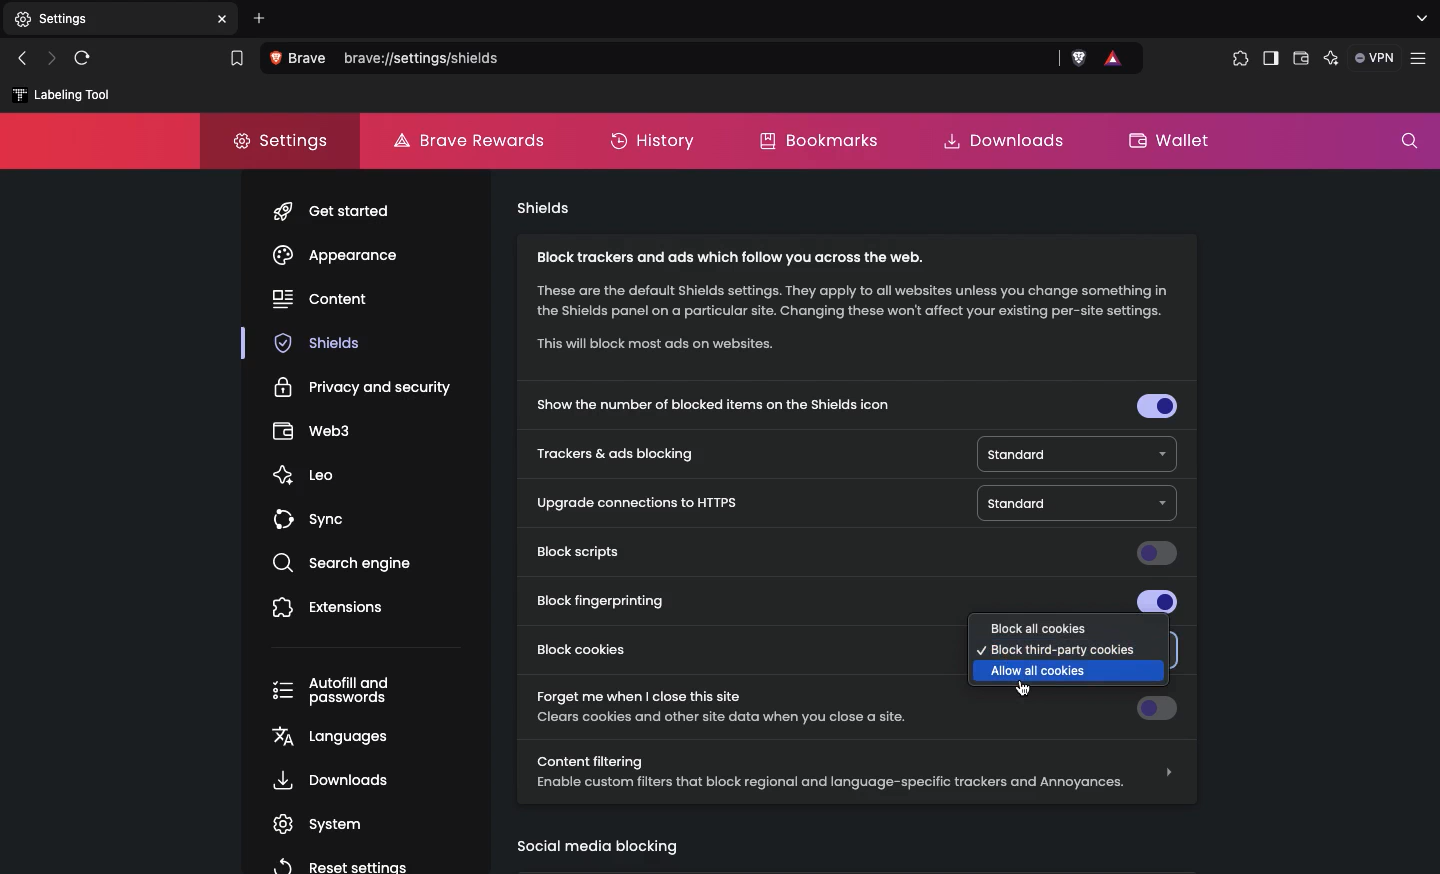 This screenshot has height=874, width=1440. What do you see at coordinates (1376, 59) in the screenshot?
I see `VPN` at bounding box center [1376, 59].